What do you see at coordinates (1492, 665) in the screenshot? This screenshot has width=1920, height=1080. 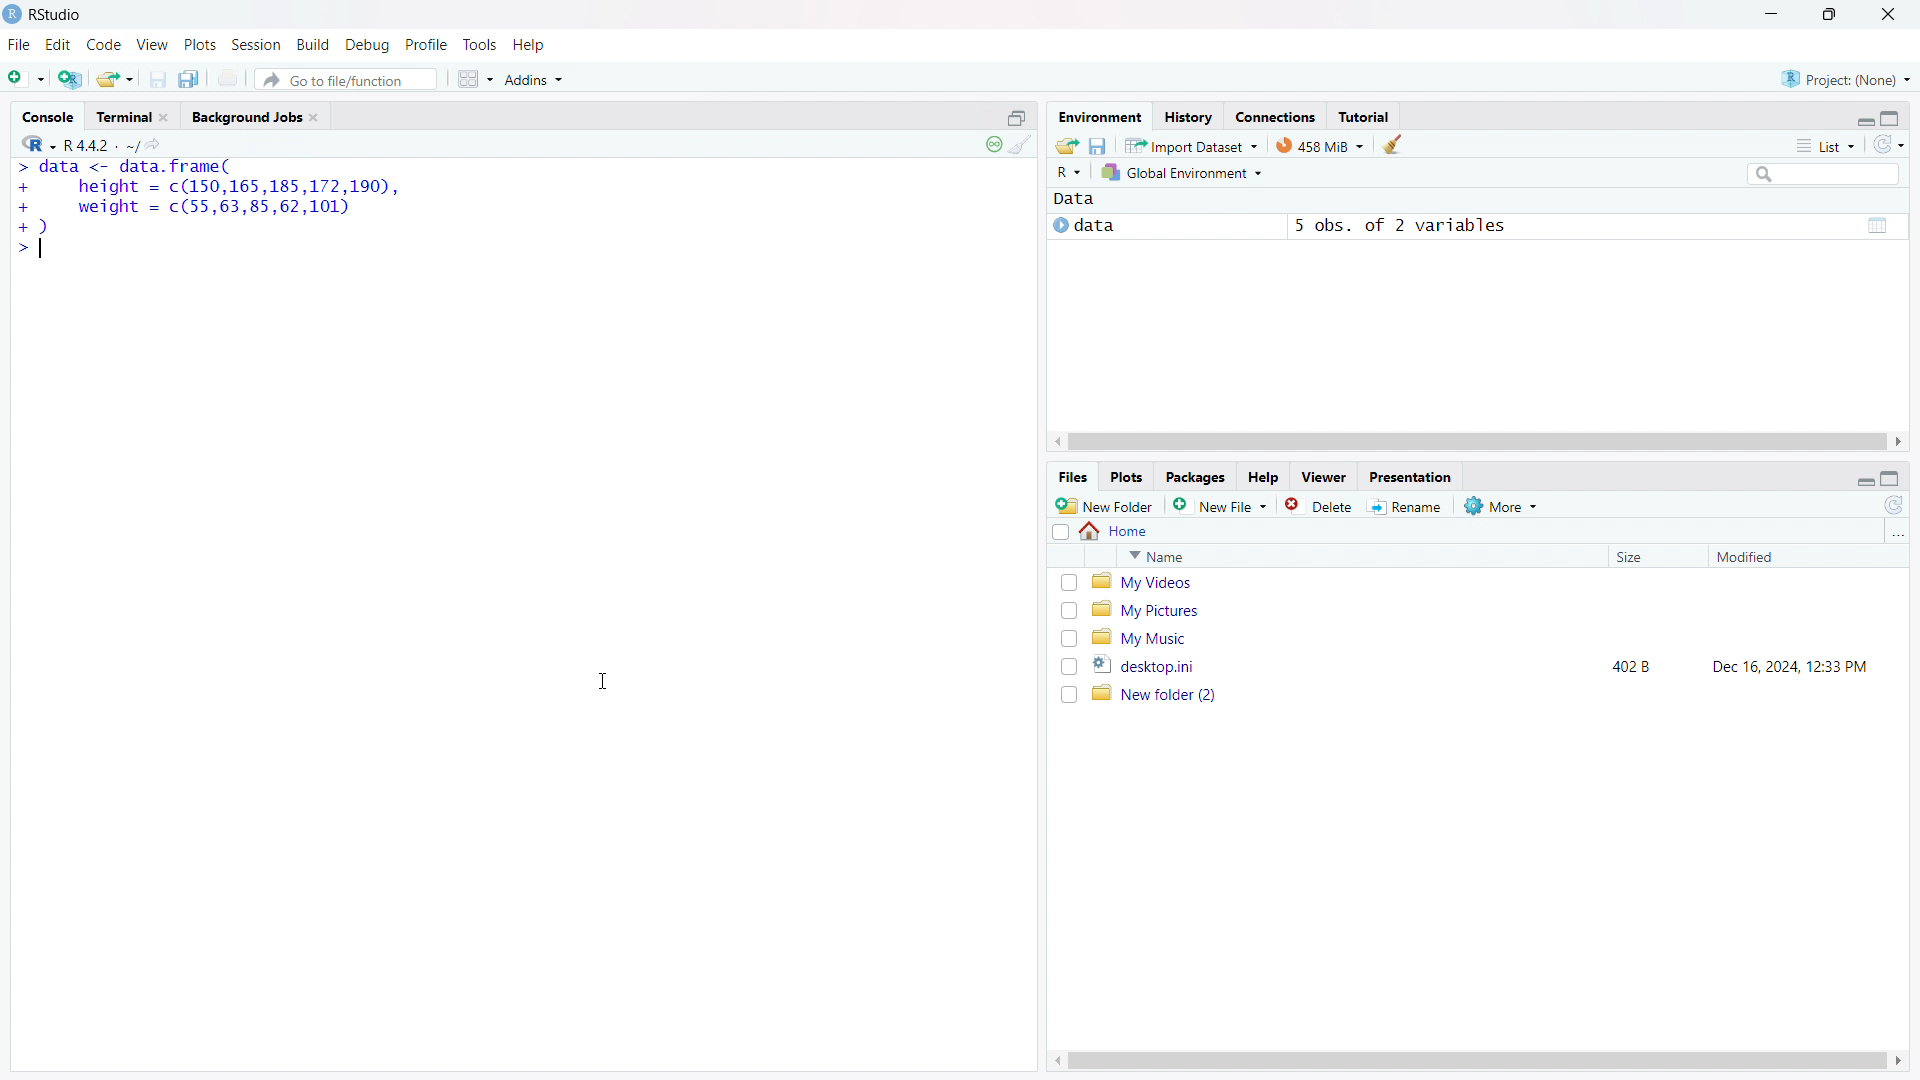 I see `desktop.in  402B Dec 16, 2024, 12:33PM` at bounding box center [1492, 665].